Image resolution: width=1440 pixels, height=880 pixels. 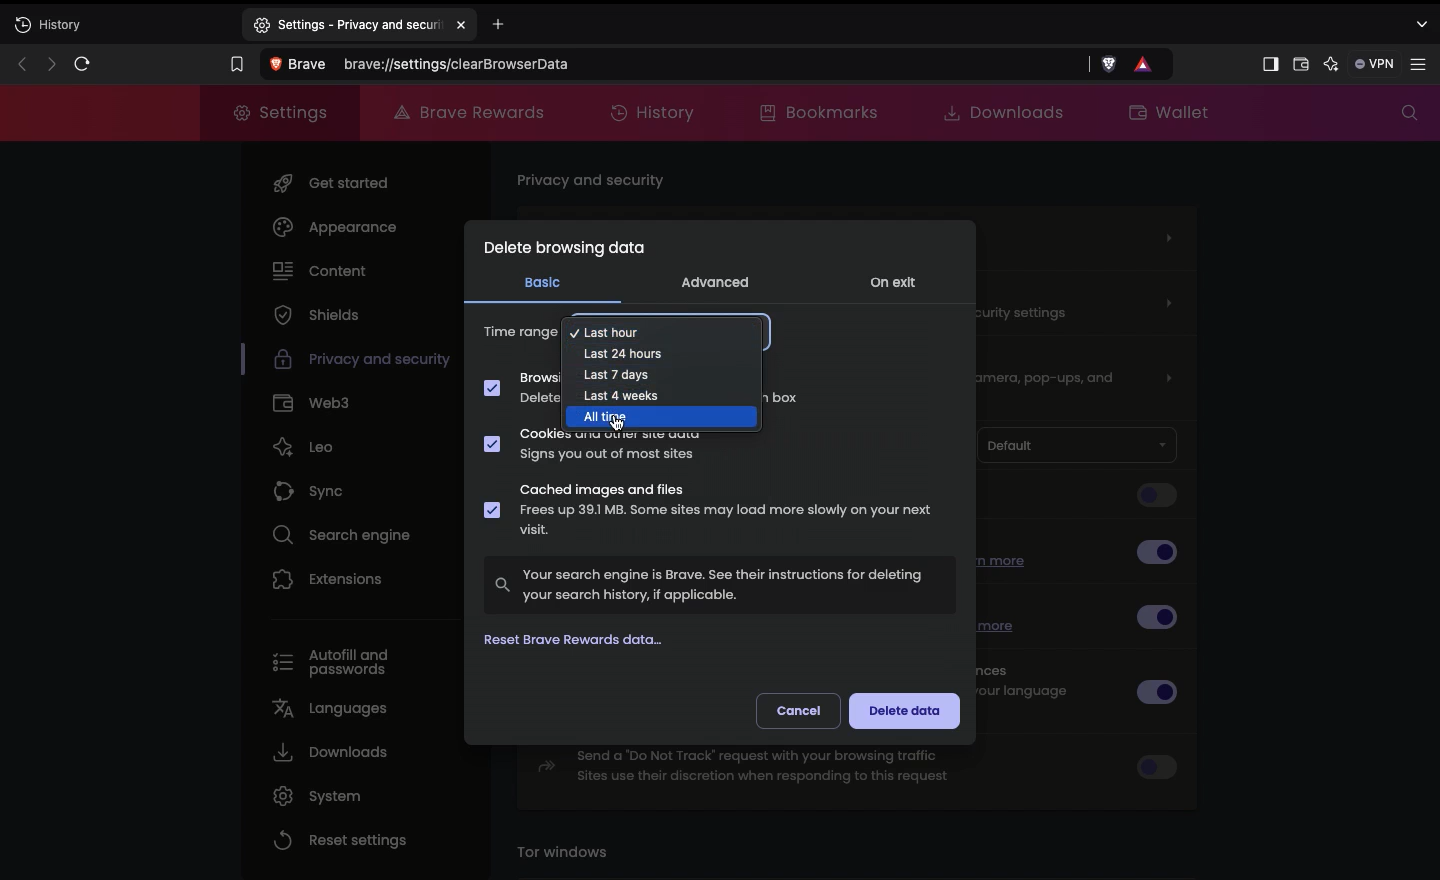 I want to click on Downloads, so click(x=998, y=112).